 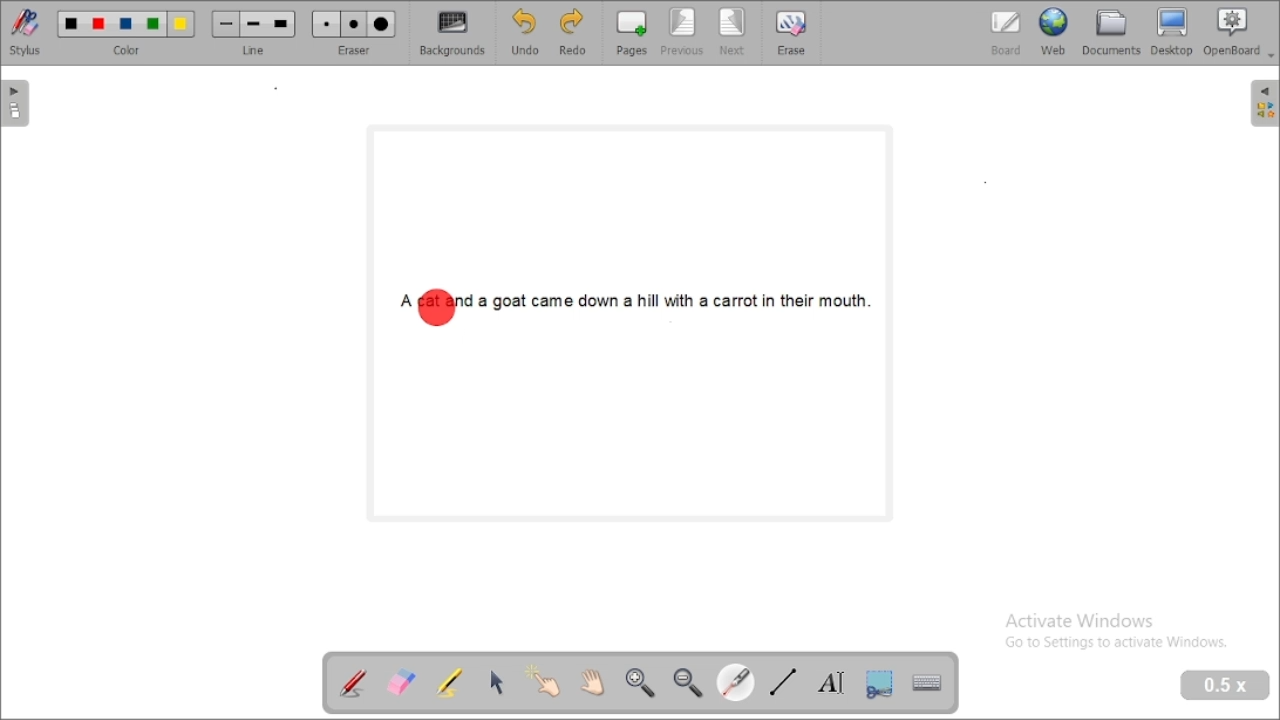 I want to click on erase annotation, so click(x=402, y=682).